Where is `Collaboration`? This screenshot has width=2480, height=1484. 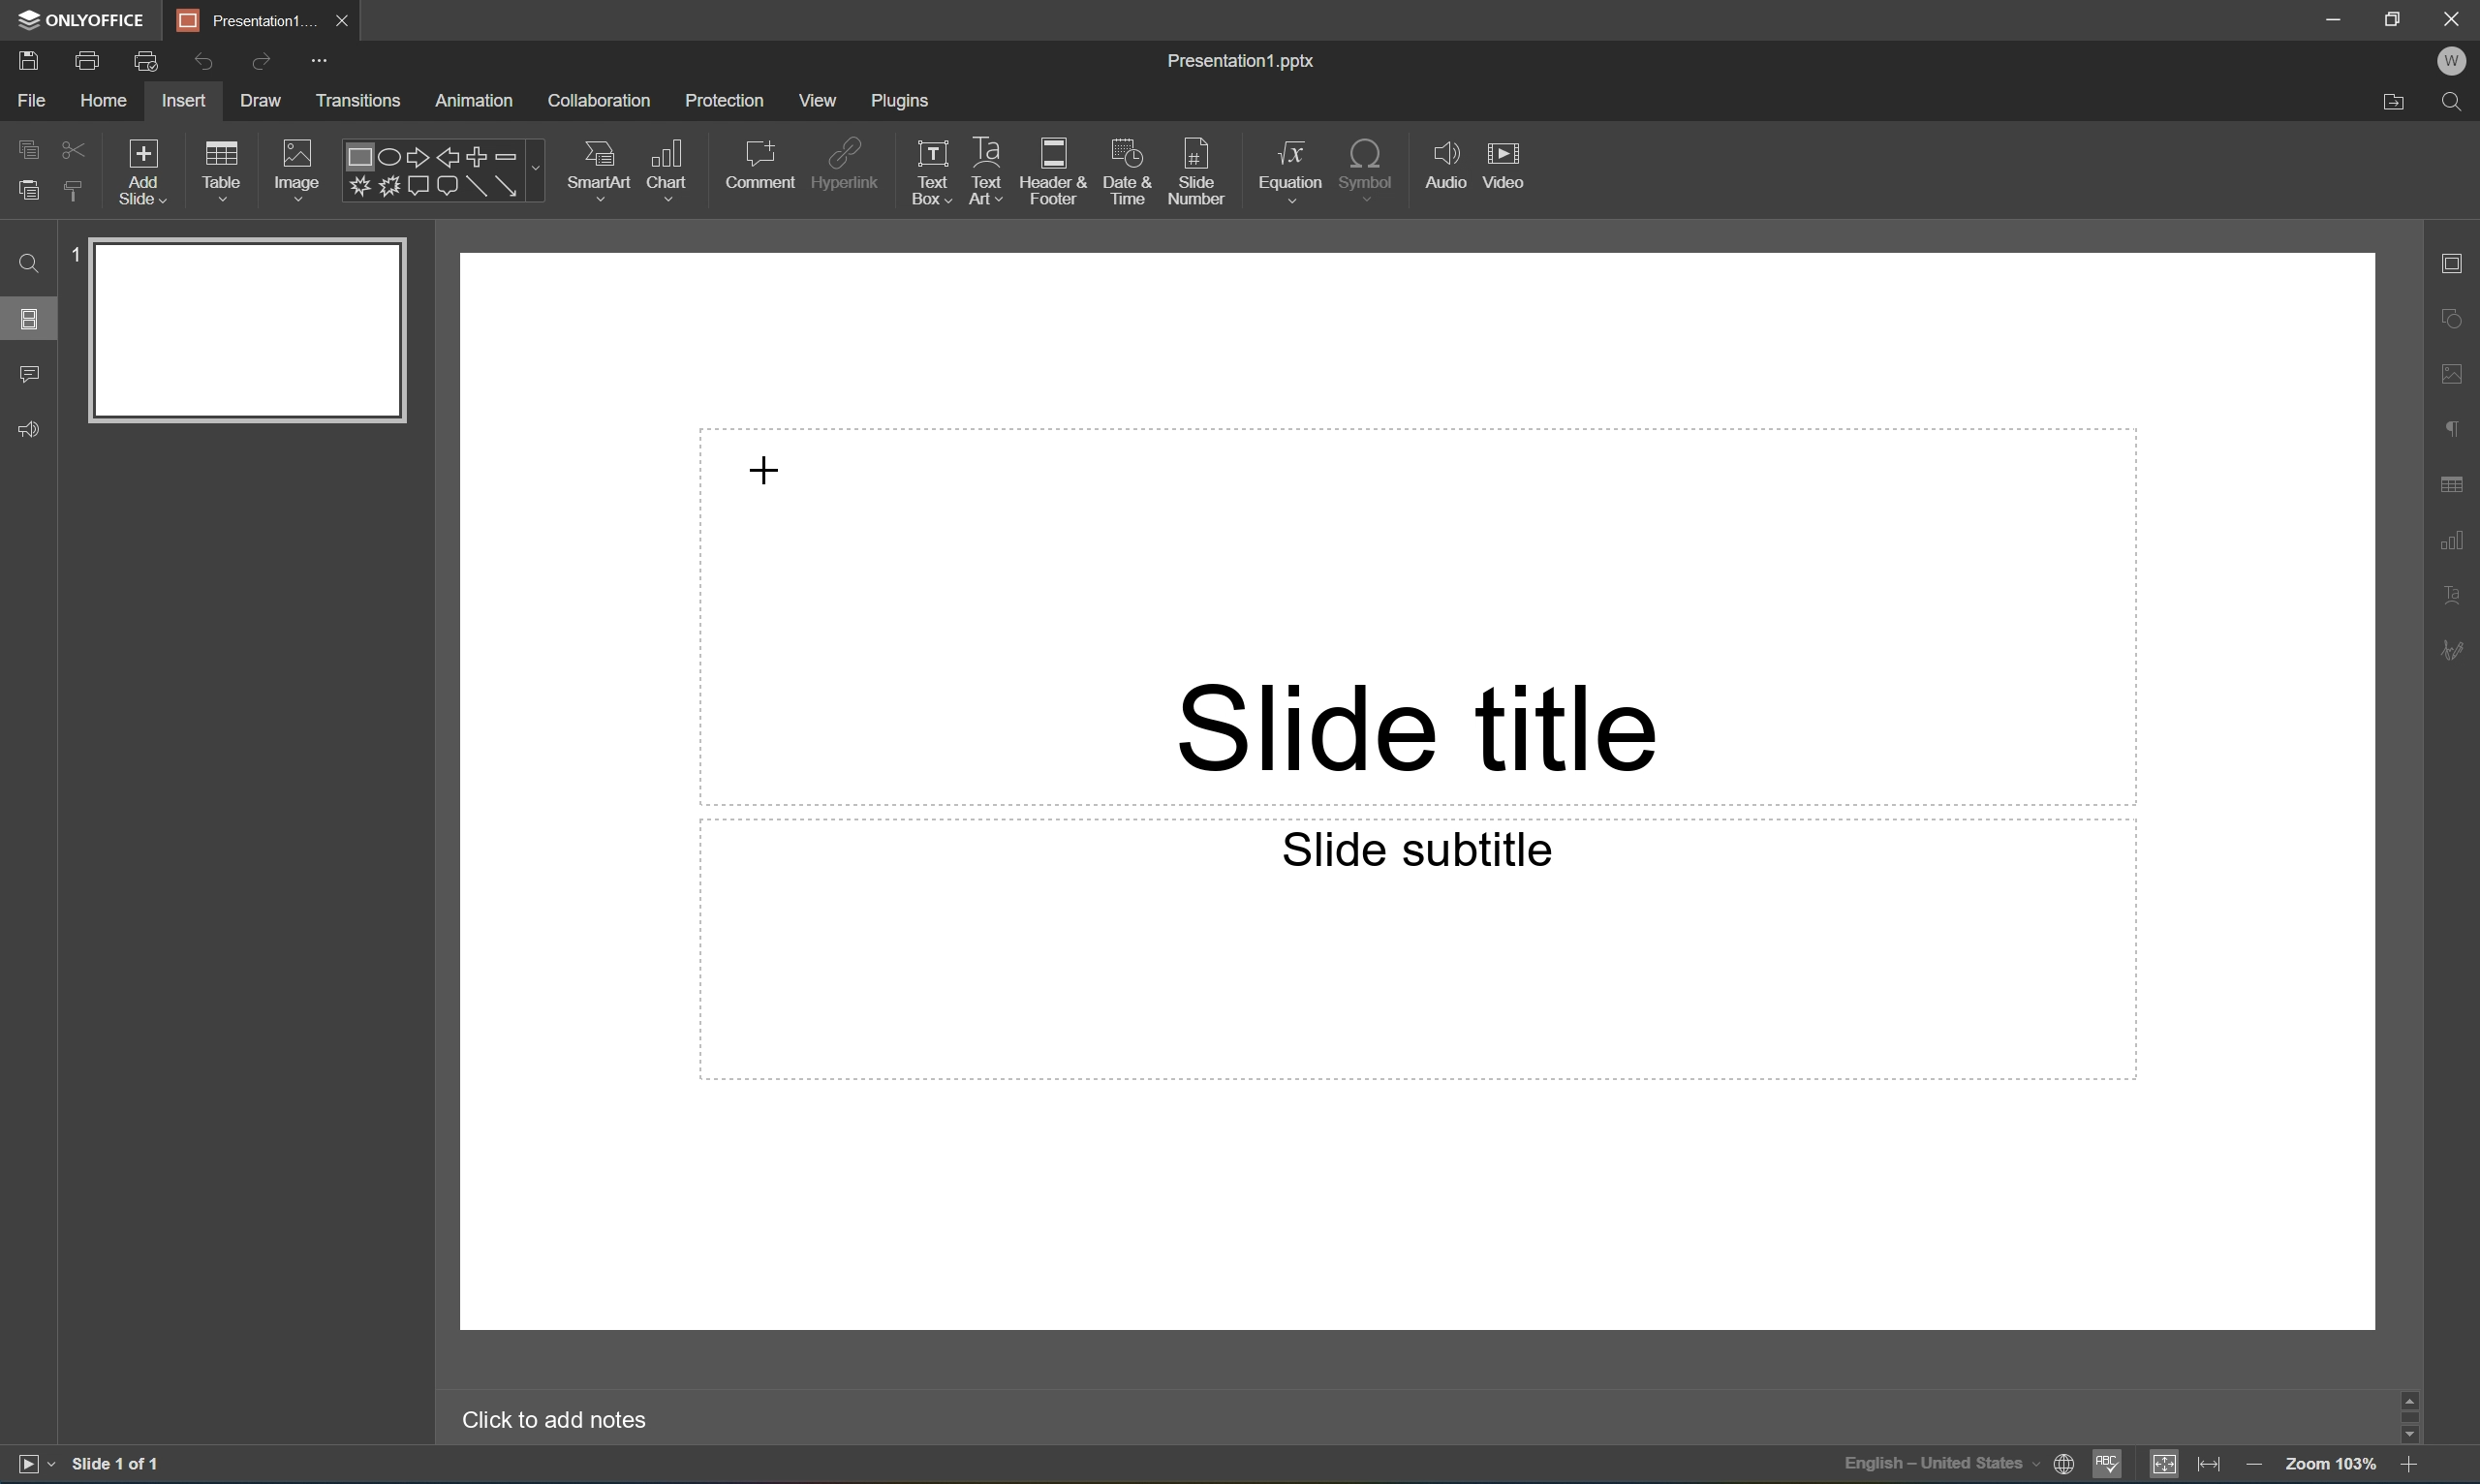 Collaboration is located at coordinates (603, 102).